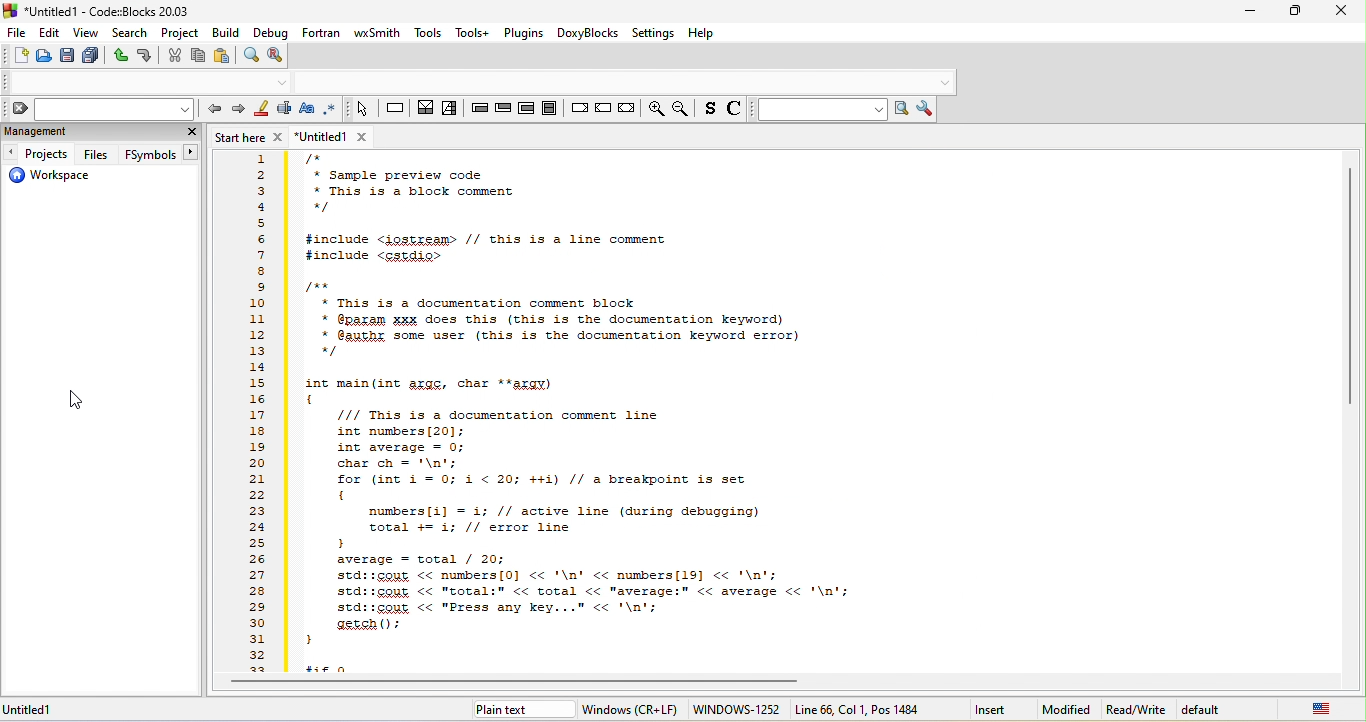 The height and width of the screenshot is (722, 1366). Describe the element at coordinates (602, 106) in the screenshot. I see `continue` at that location.